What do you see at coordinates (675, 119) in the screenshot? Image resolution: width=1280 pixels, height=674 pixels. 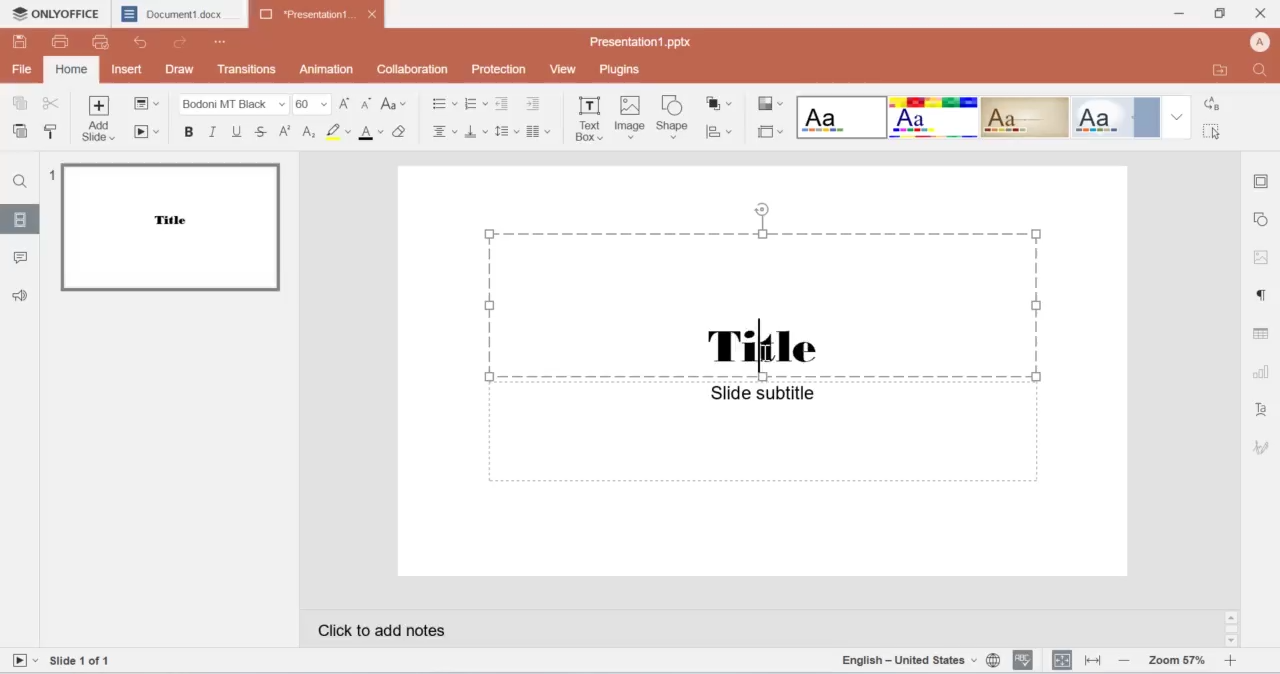 I see `shape` at bounding box center [675, 119].